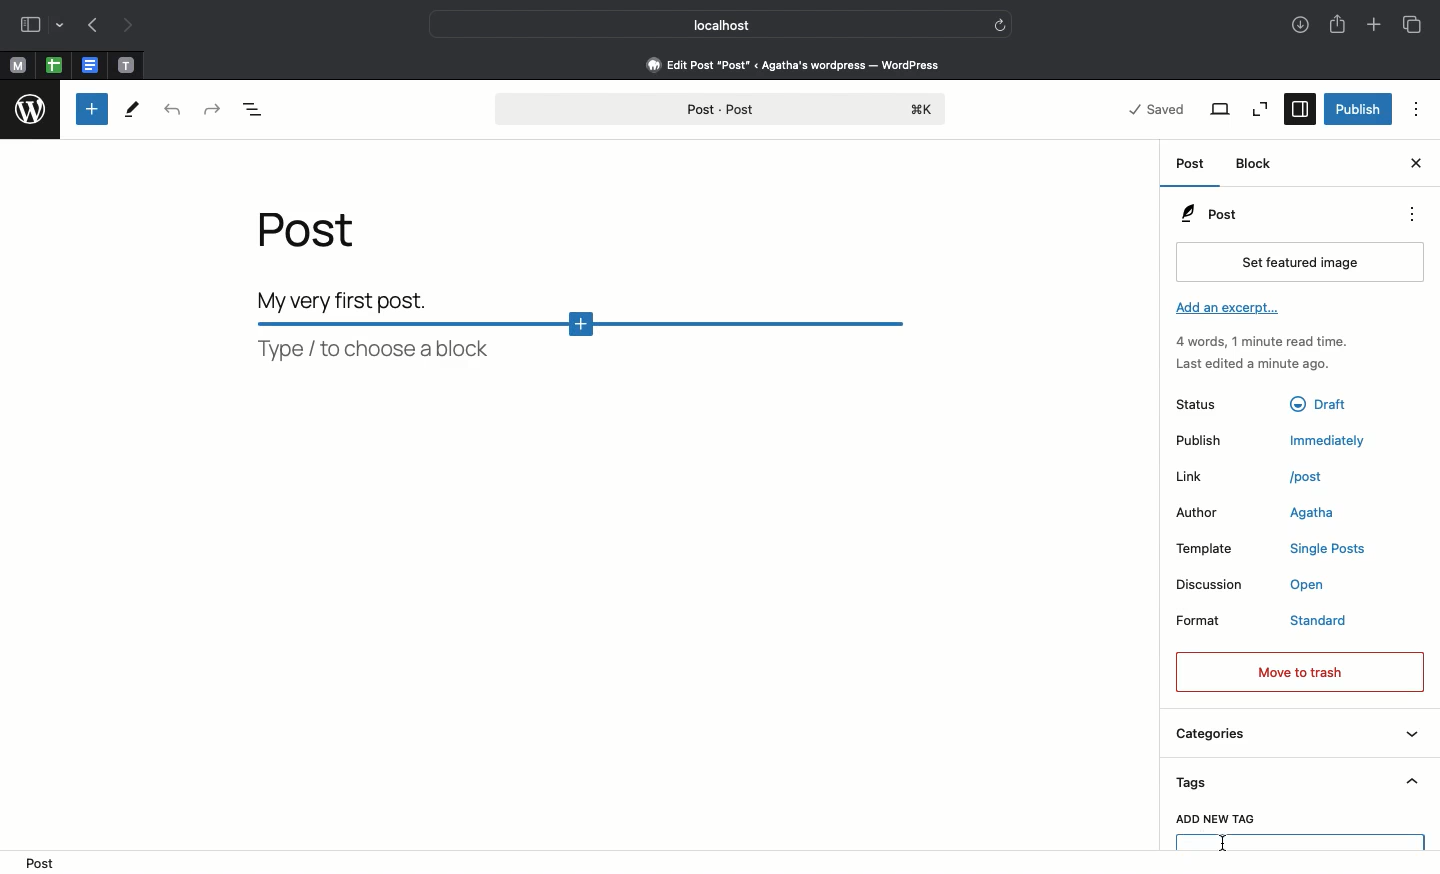 This screenshot has height=874, width=1440. I want to click on post, so click(36, 864).